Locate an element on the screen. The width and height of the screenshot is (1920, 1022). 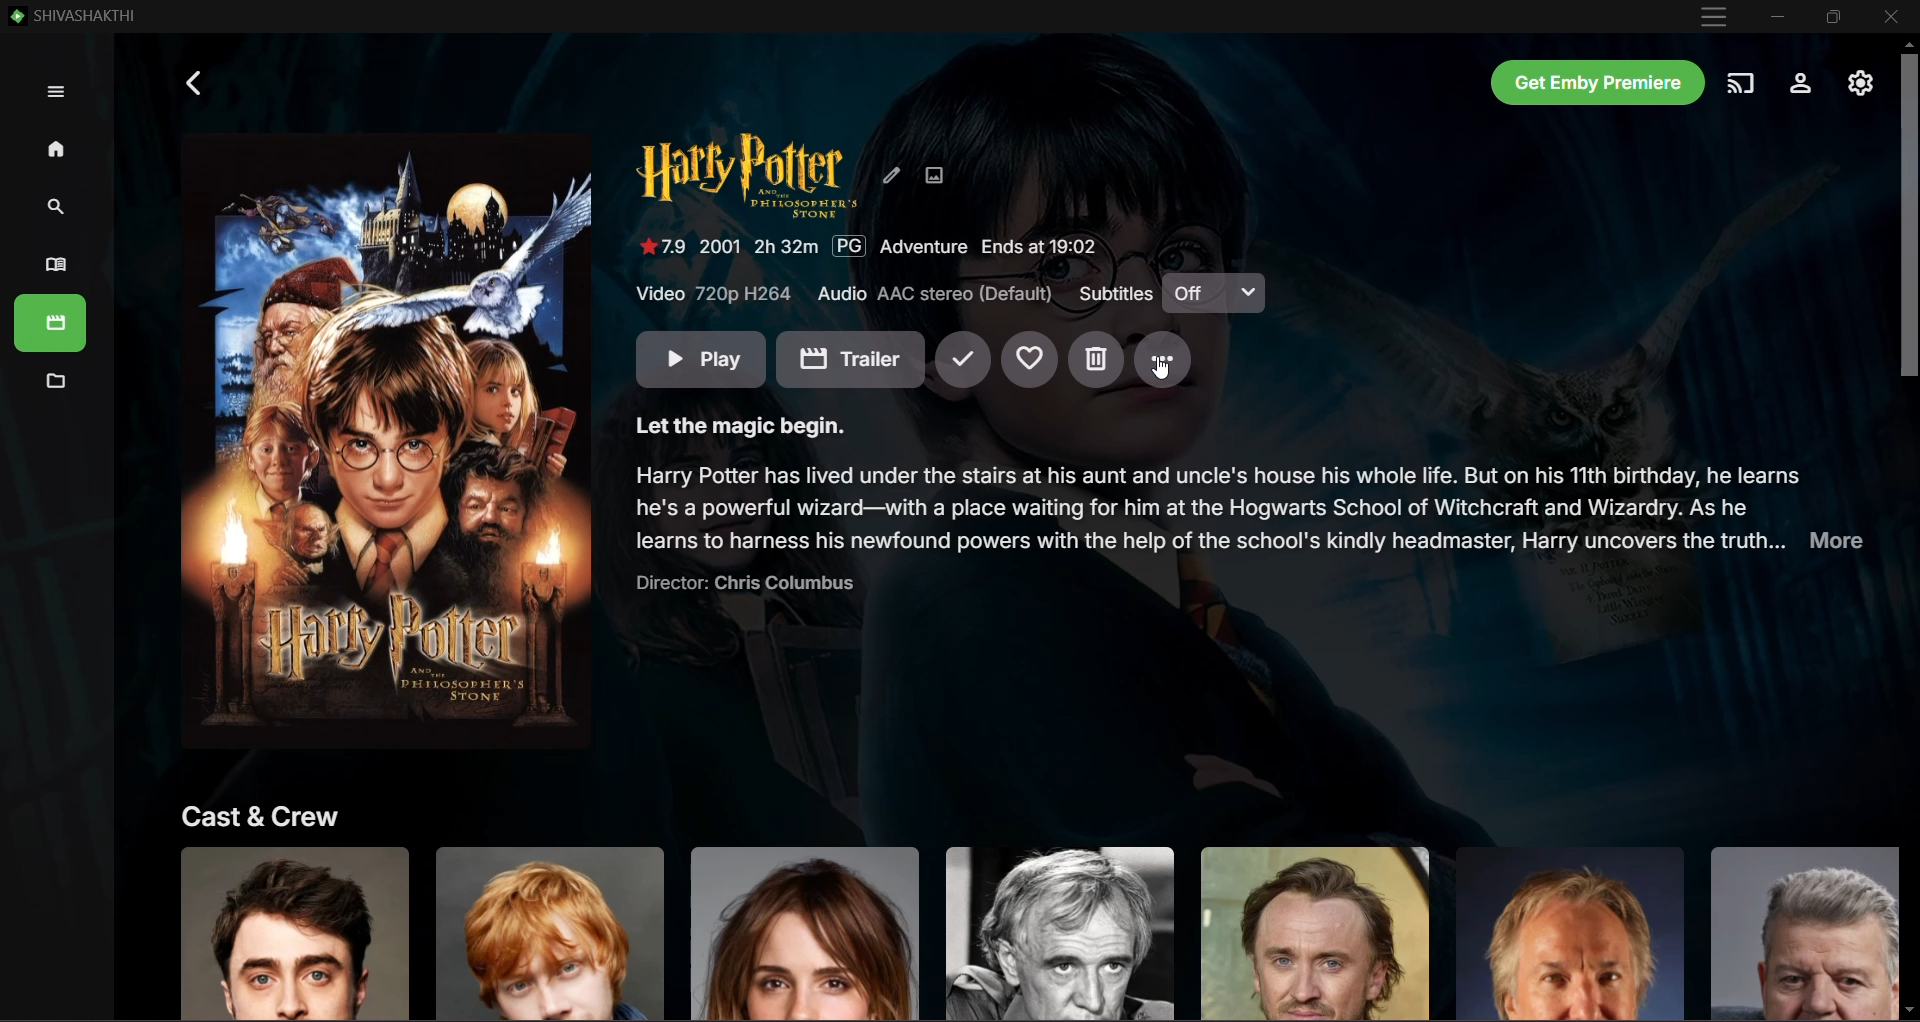
Back is located at coordinates (196, 82).